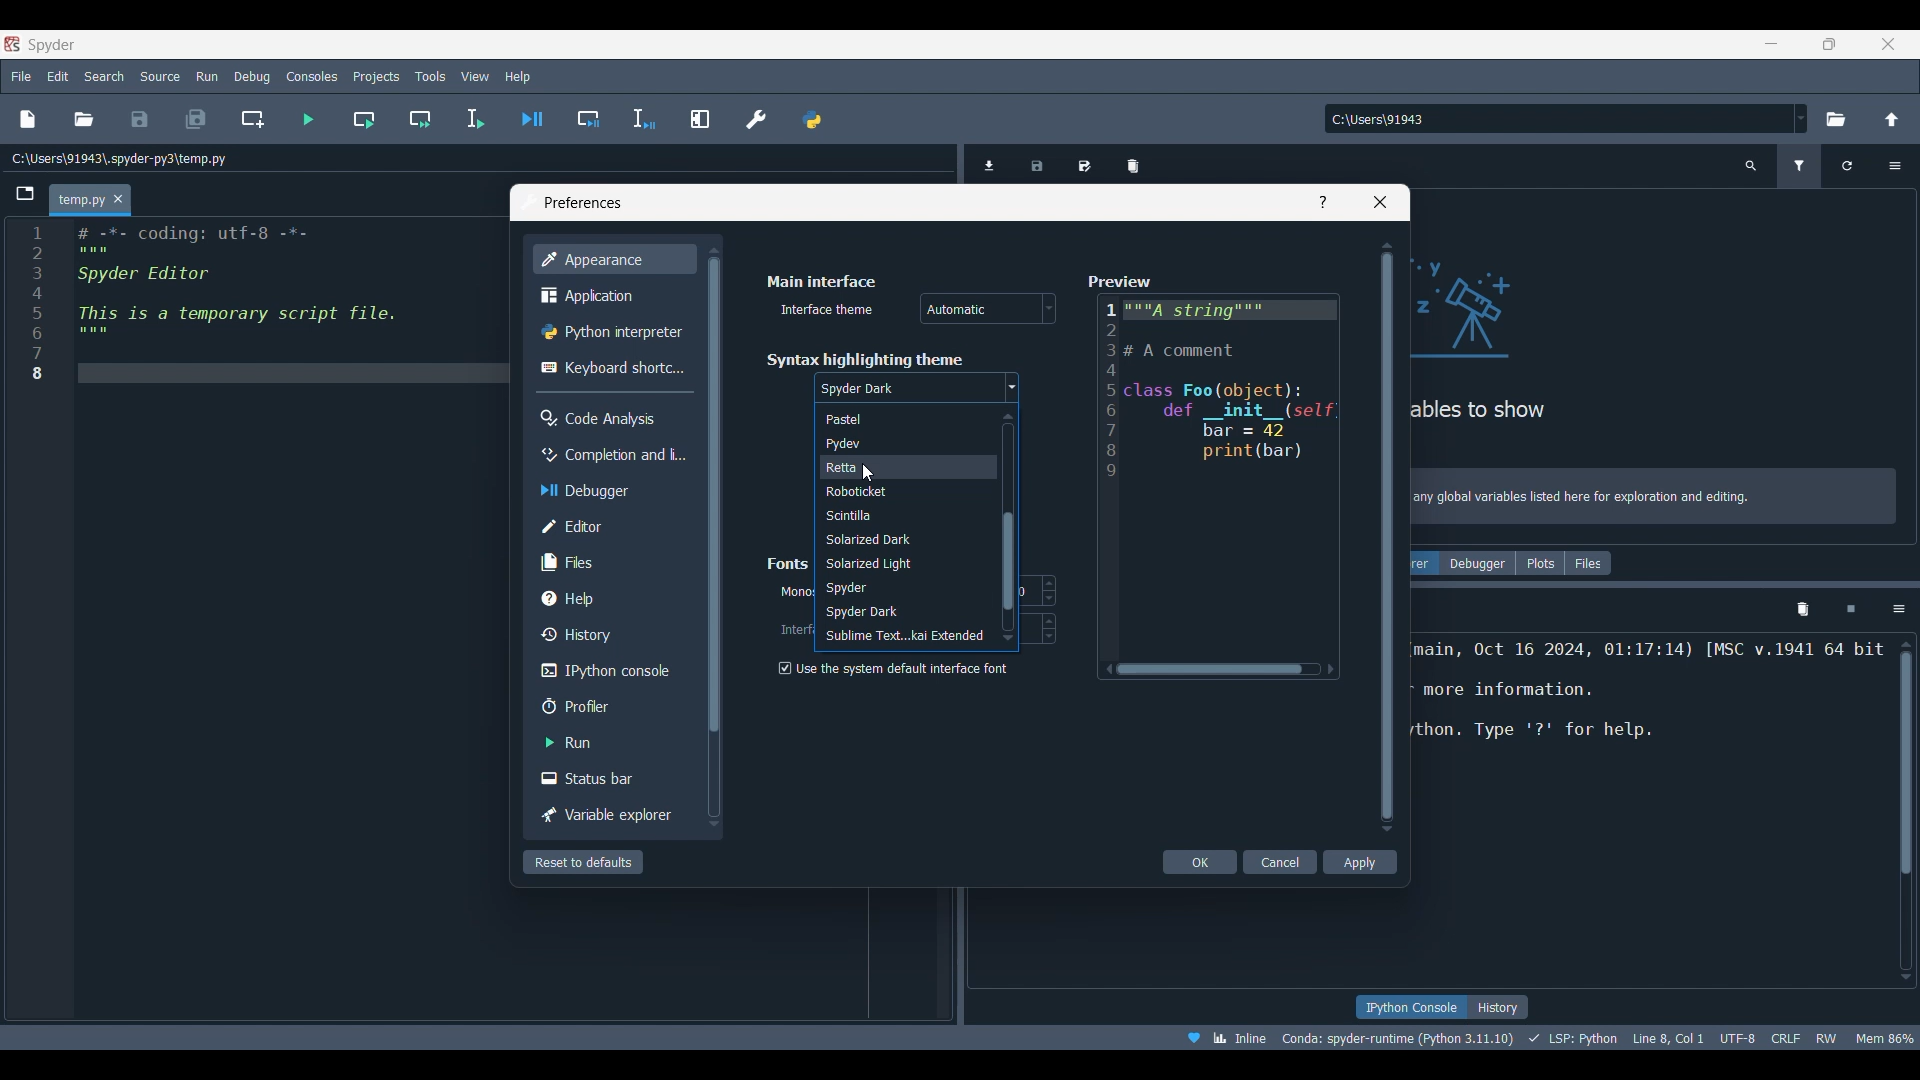 Image resolution: width=1920 pixels, height=1080 pixels. What do you see at coordinates (993, 163) in the screenshot?
I see `Import data` at bounding box center [993, 163].